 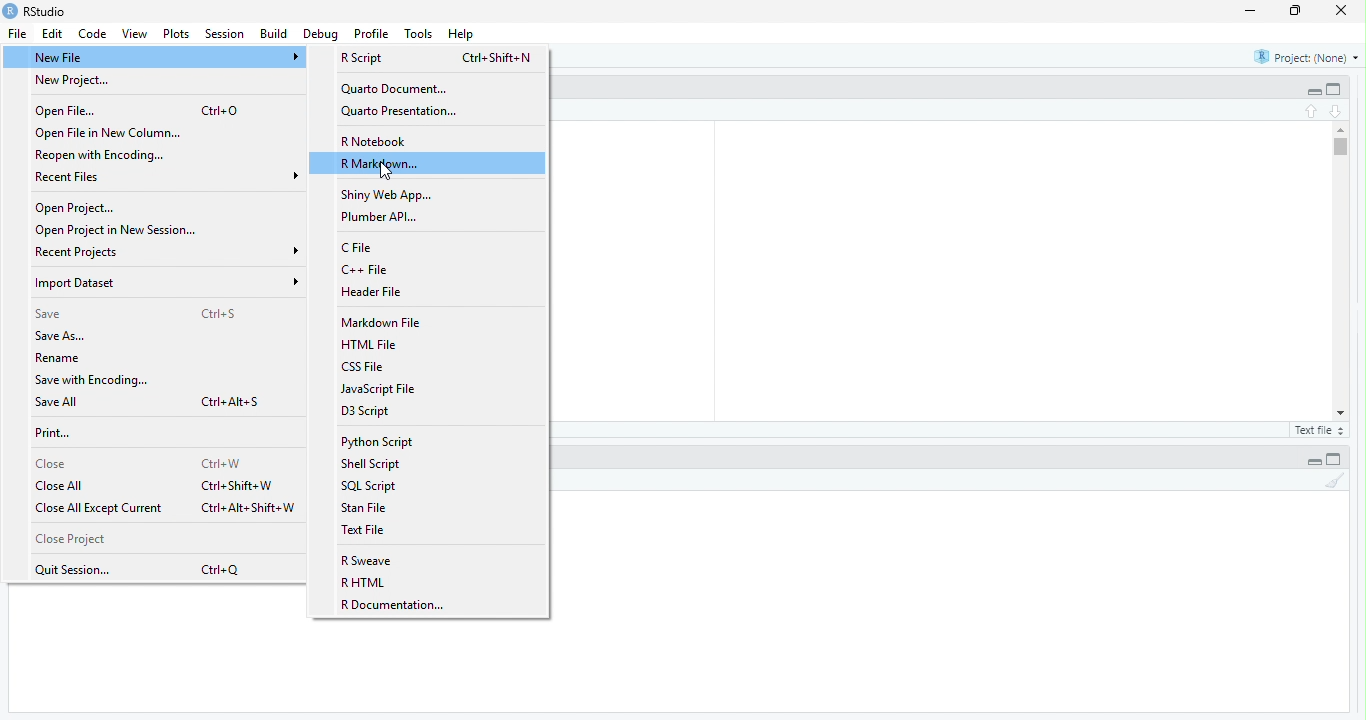 What do you see at coordinates (77, 81) in the screenshot?
I see `New Project...` at bounding box center [77, 81].